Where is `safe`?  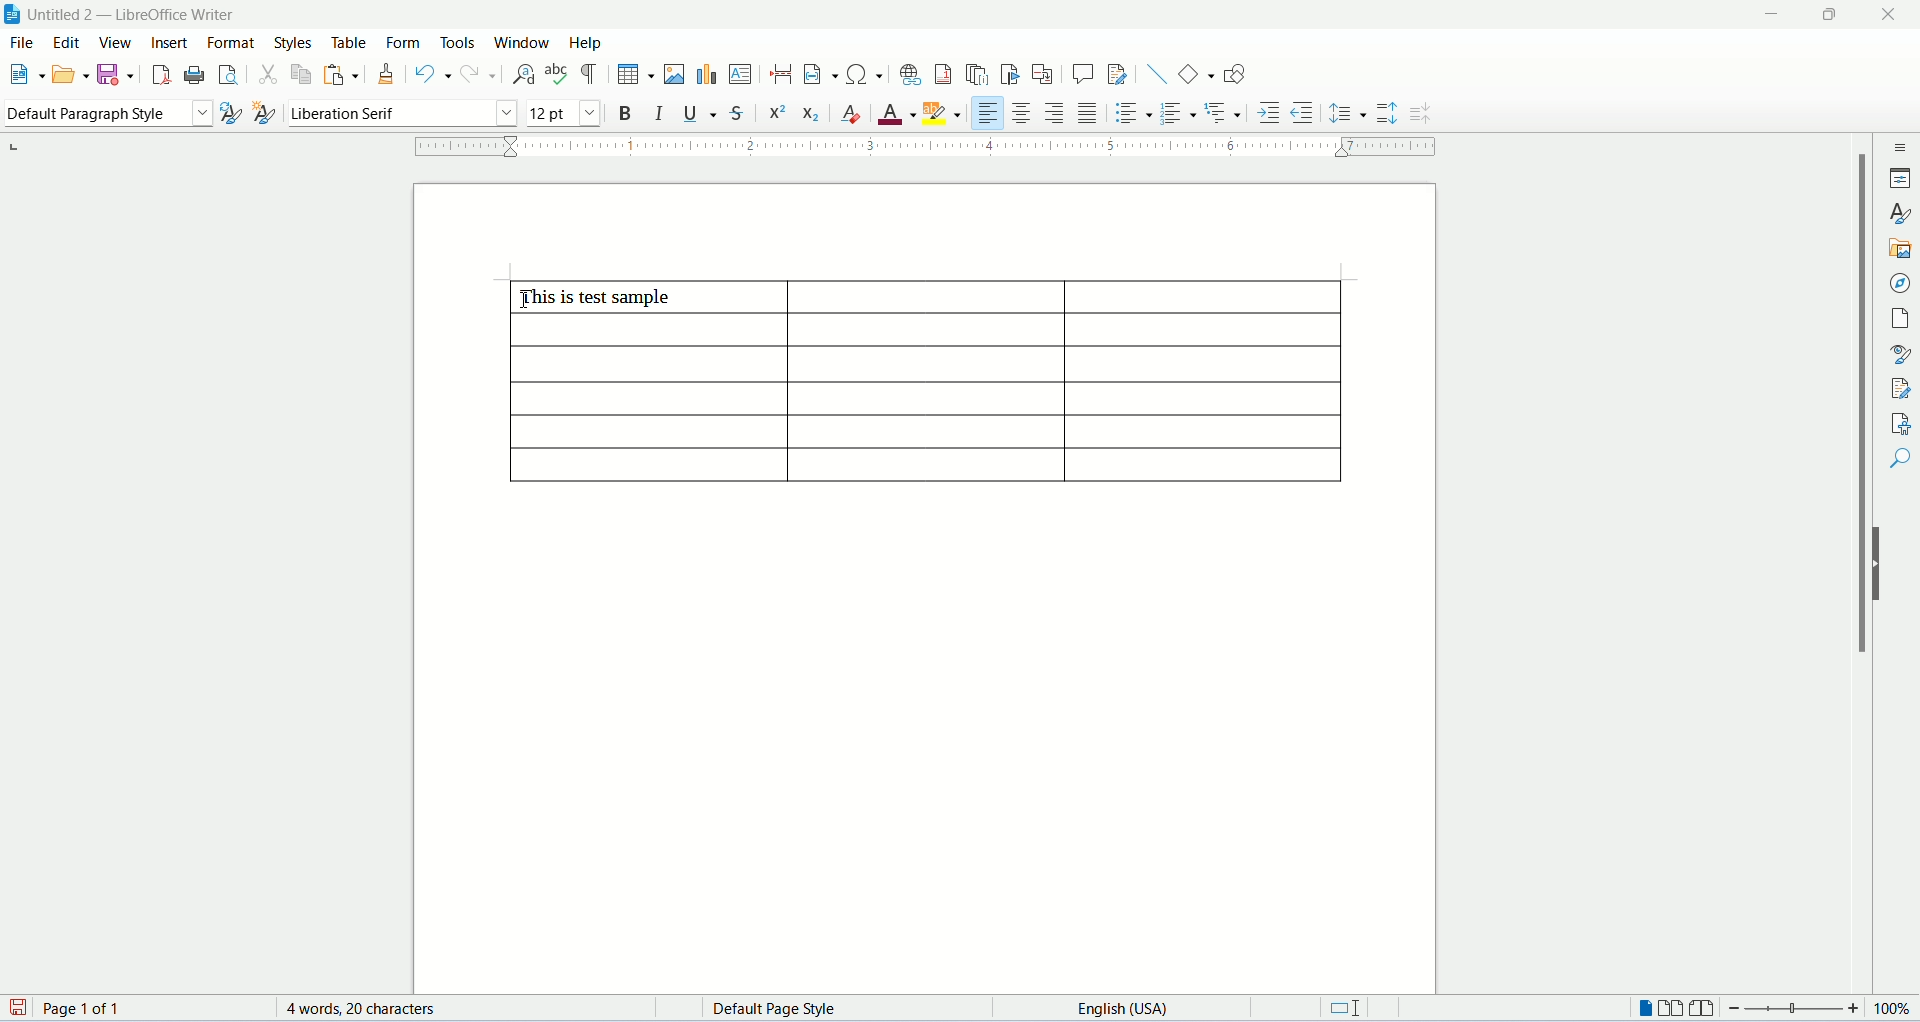
safe is located at coordinates (116, 74).